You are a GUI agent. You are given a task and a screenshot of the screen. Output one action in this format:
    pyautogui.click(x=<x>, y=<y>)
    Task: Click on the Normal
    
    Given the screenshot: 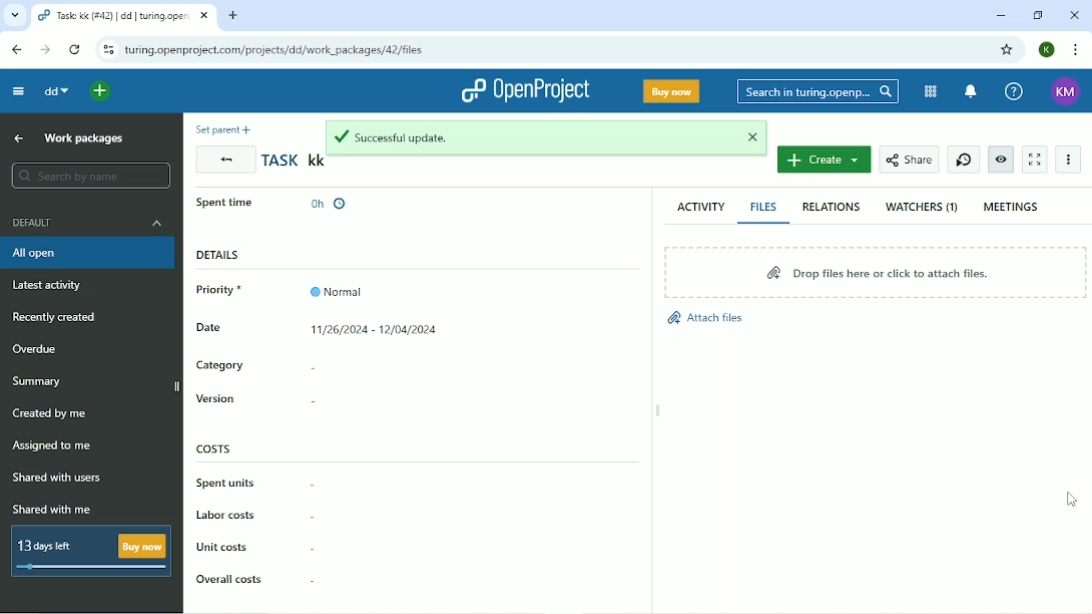 What is the action you would take?
    pyautogui.click(x=339, y=286)
    